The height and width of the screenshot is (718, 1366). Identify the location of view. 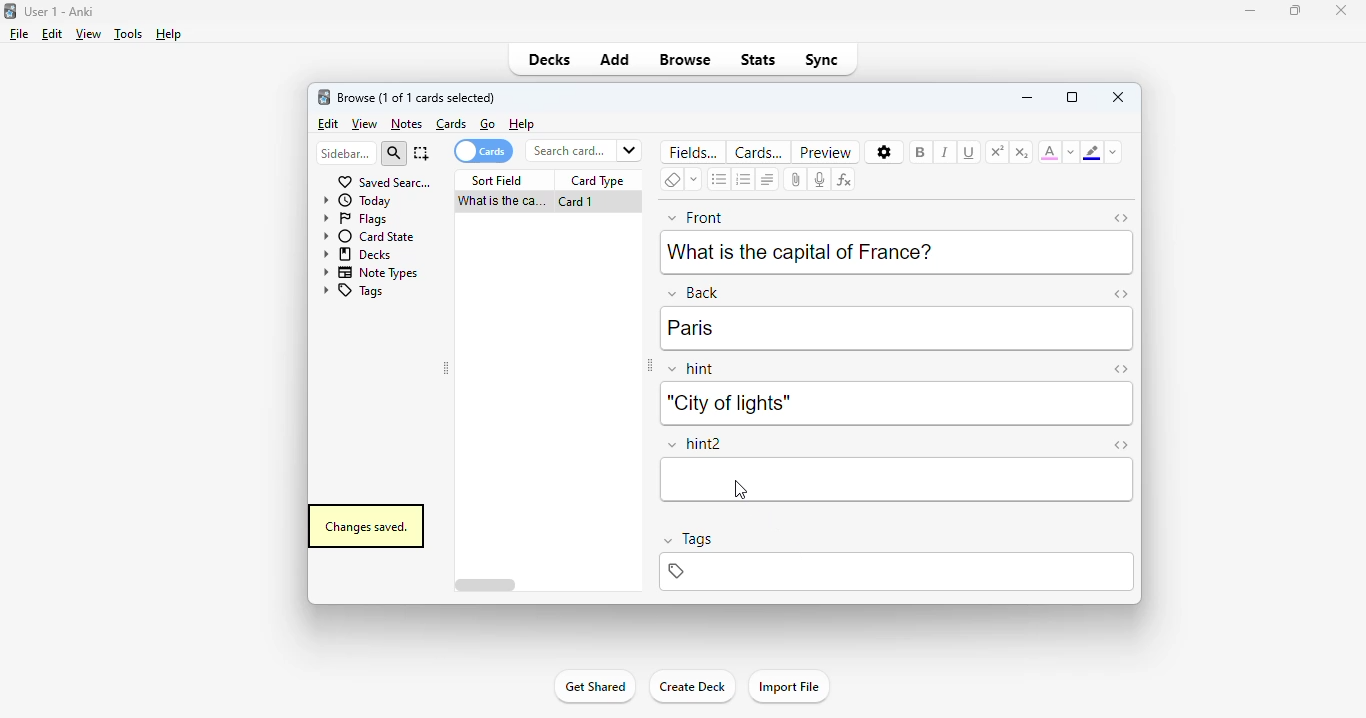
(365, 125).